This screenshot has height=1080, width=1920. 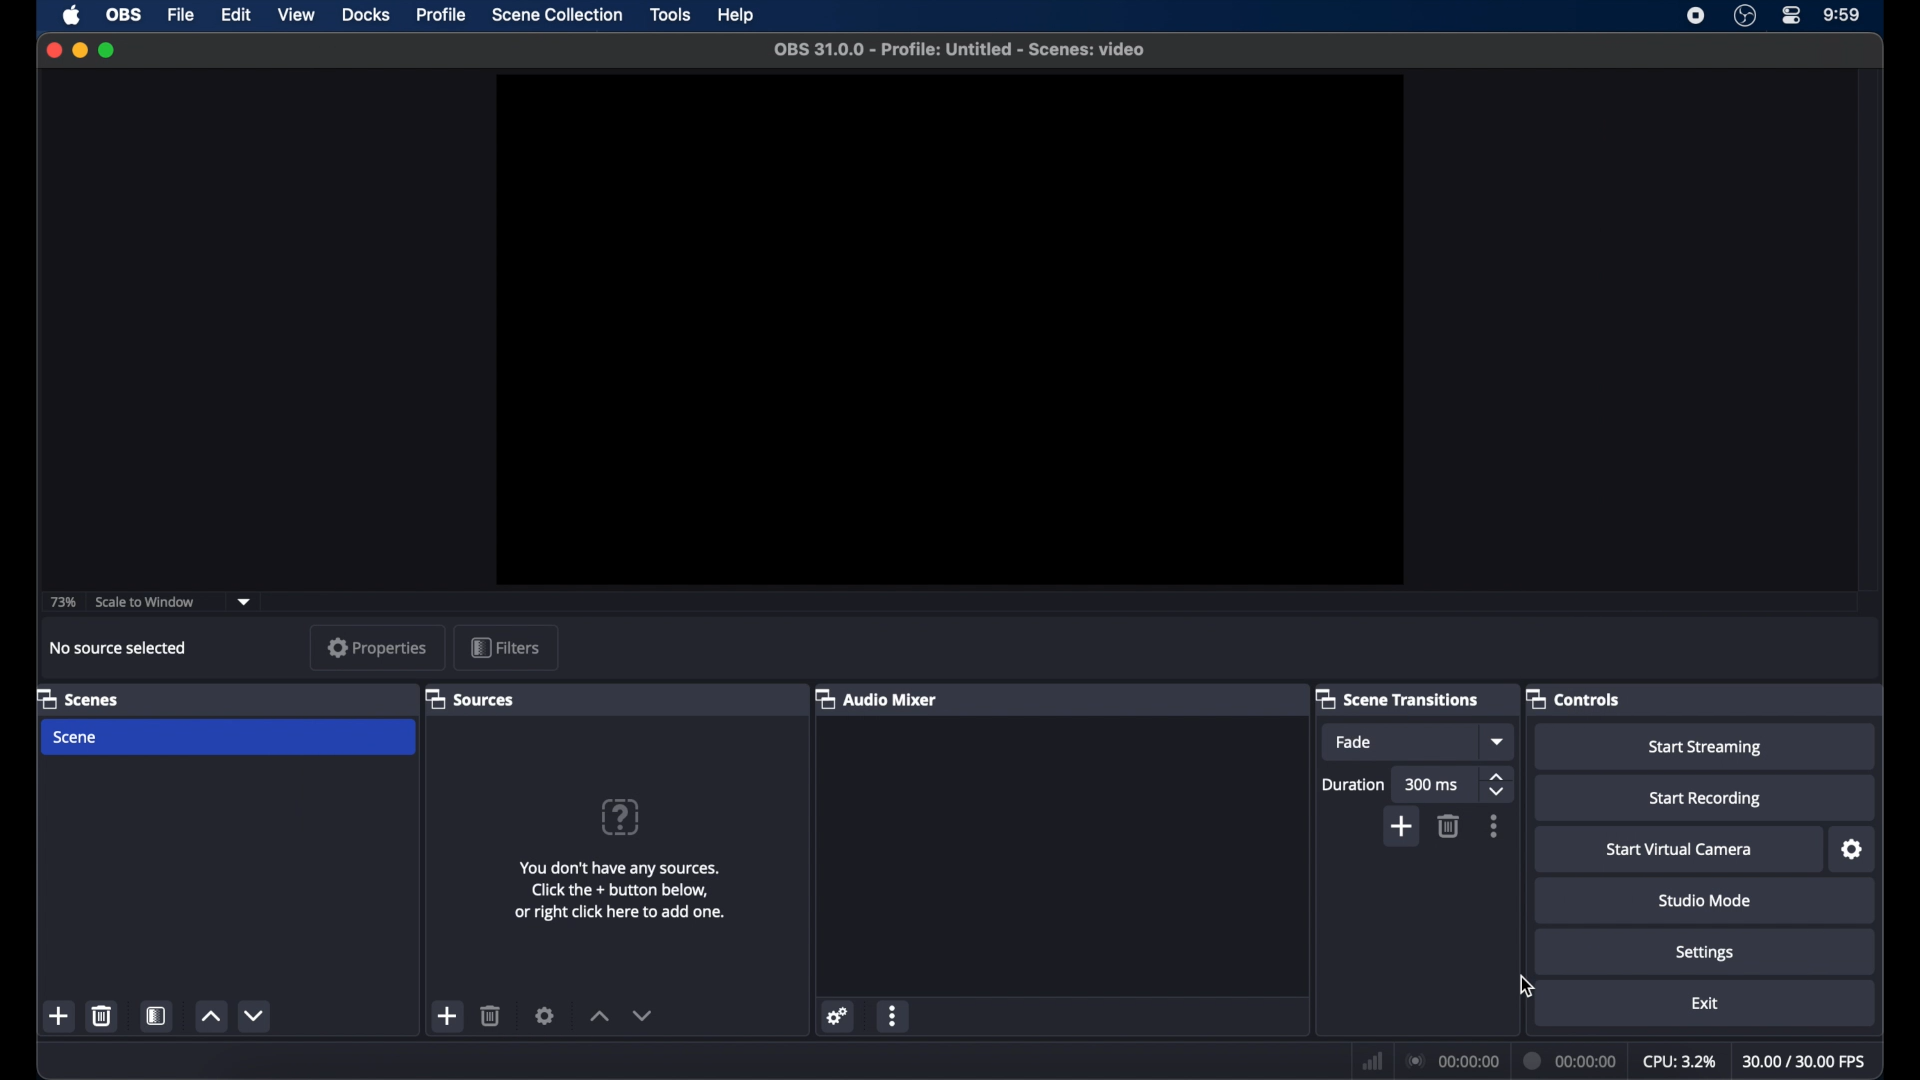 I want to click on controls , so click(x=1574, y=698).